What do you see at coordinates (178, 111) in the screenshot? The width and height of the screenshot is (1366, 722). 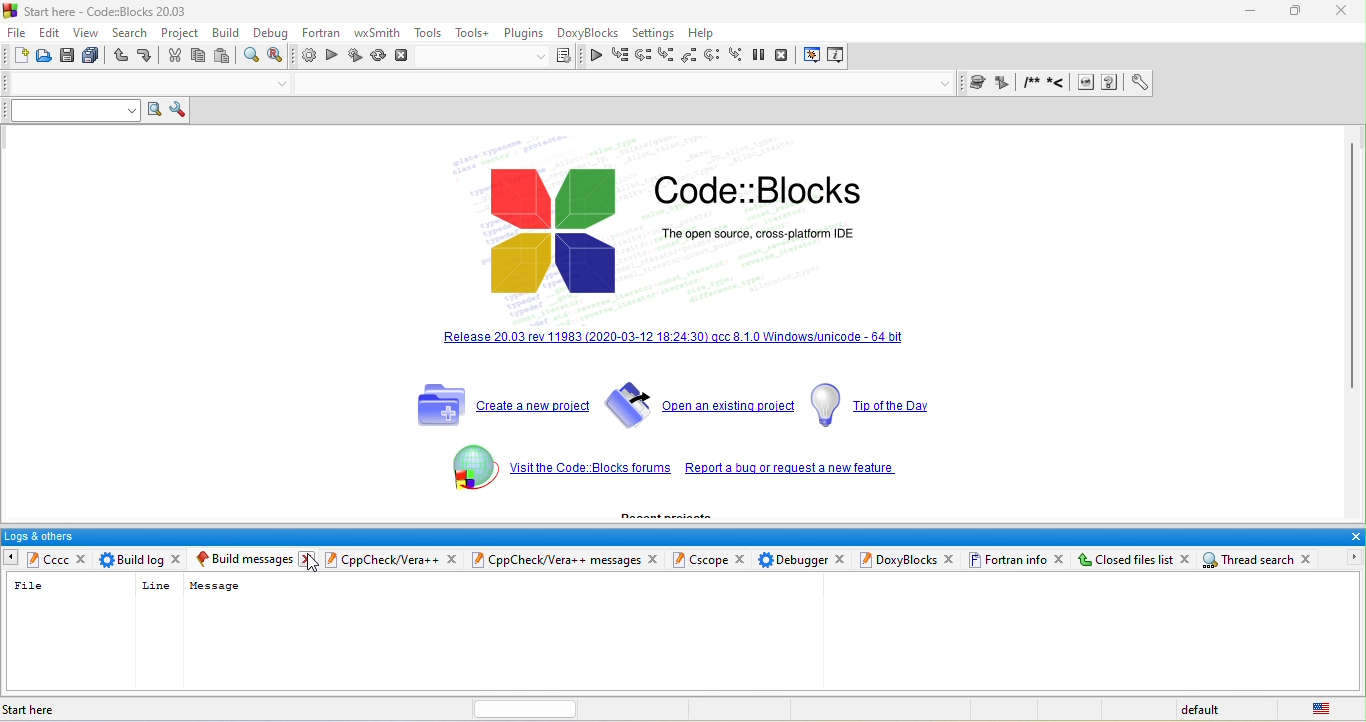 I see `show option window` at bounding box center [178, 111].